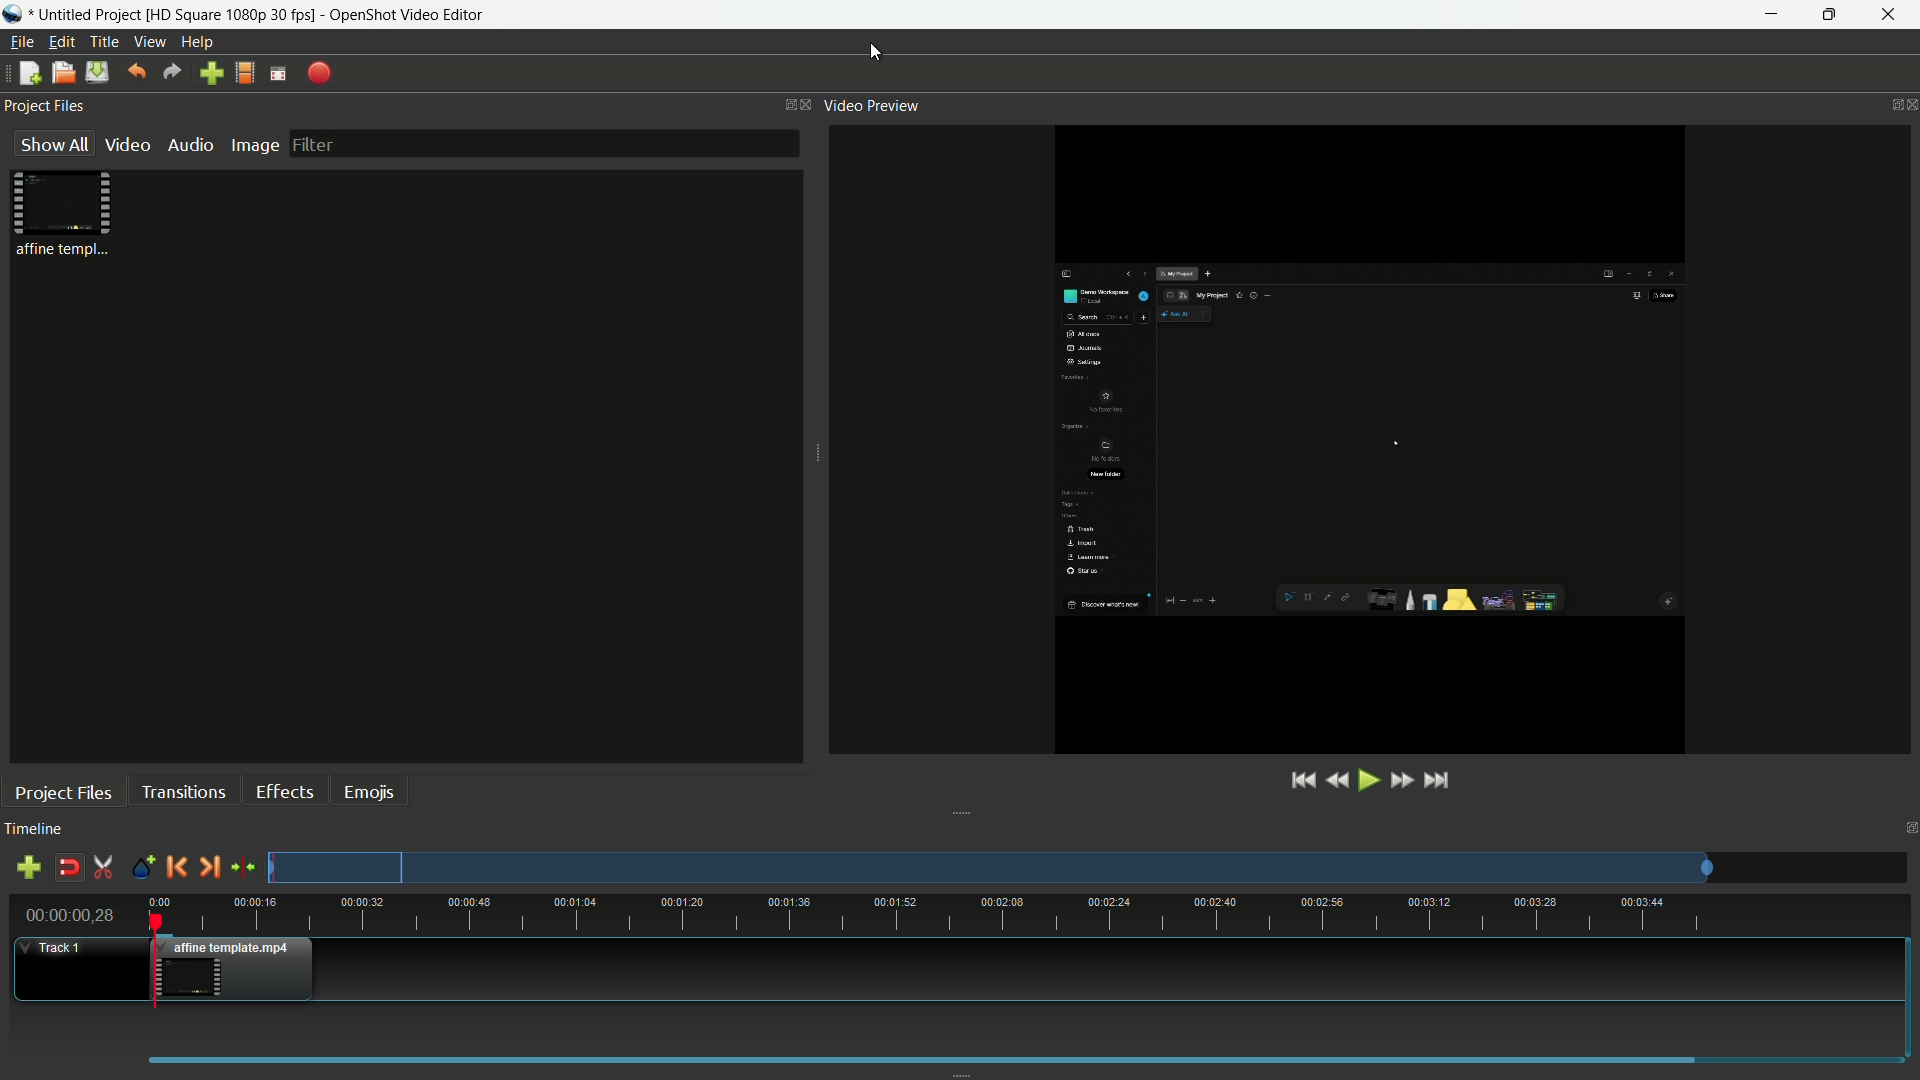 The image size is (1920, 1080). I want to click on time, so click(1034, 914).